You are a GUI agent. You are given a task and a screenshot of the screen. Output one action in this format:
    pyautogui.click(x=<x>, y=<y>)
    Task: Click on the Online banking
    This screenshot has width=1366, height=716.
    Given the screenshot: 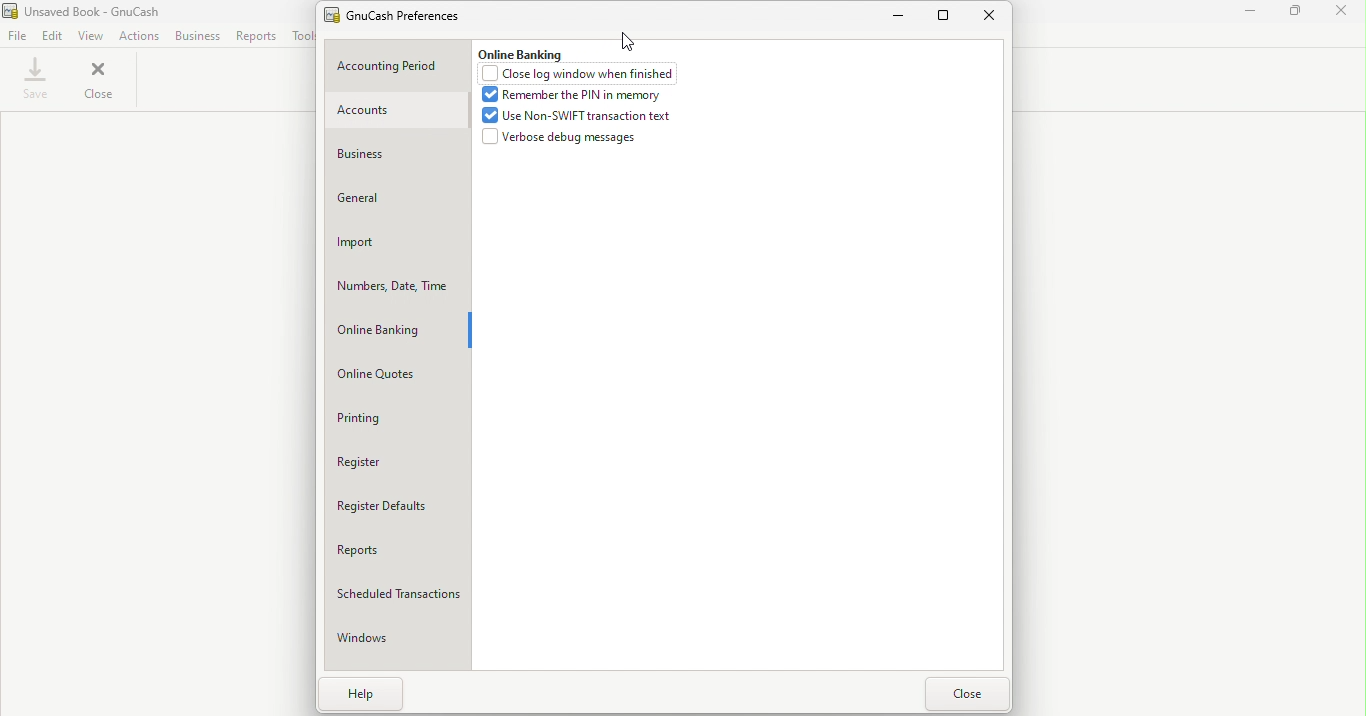 What is the action you would take?
    pyautogui.click(x=397, y=332)
    